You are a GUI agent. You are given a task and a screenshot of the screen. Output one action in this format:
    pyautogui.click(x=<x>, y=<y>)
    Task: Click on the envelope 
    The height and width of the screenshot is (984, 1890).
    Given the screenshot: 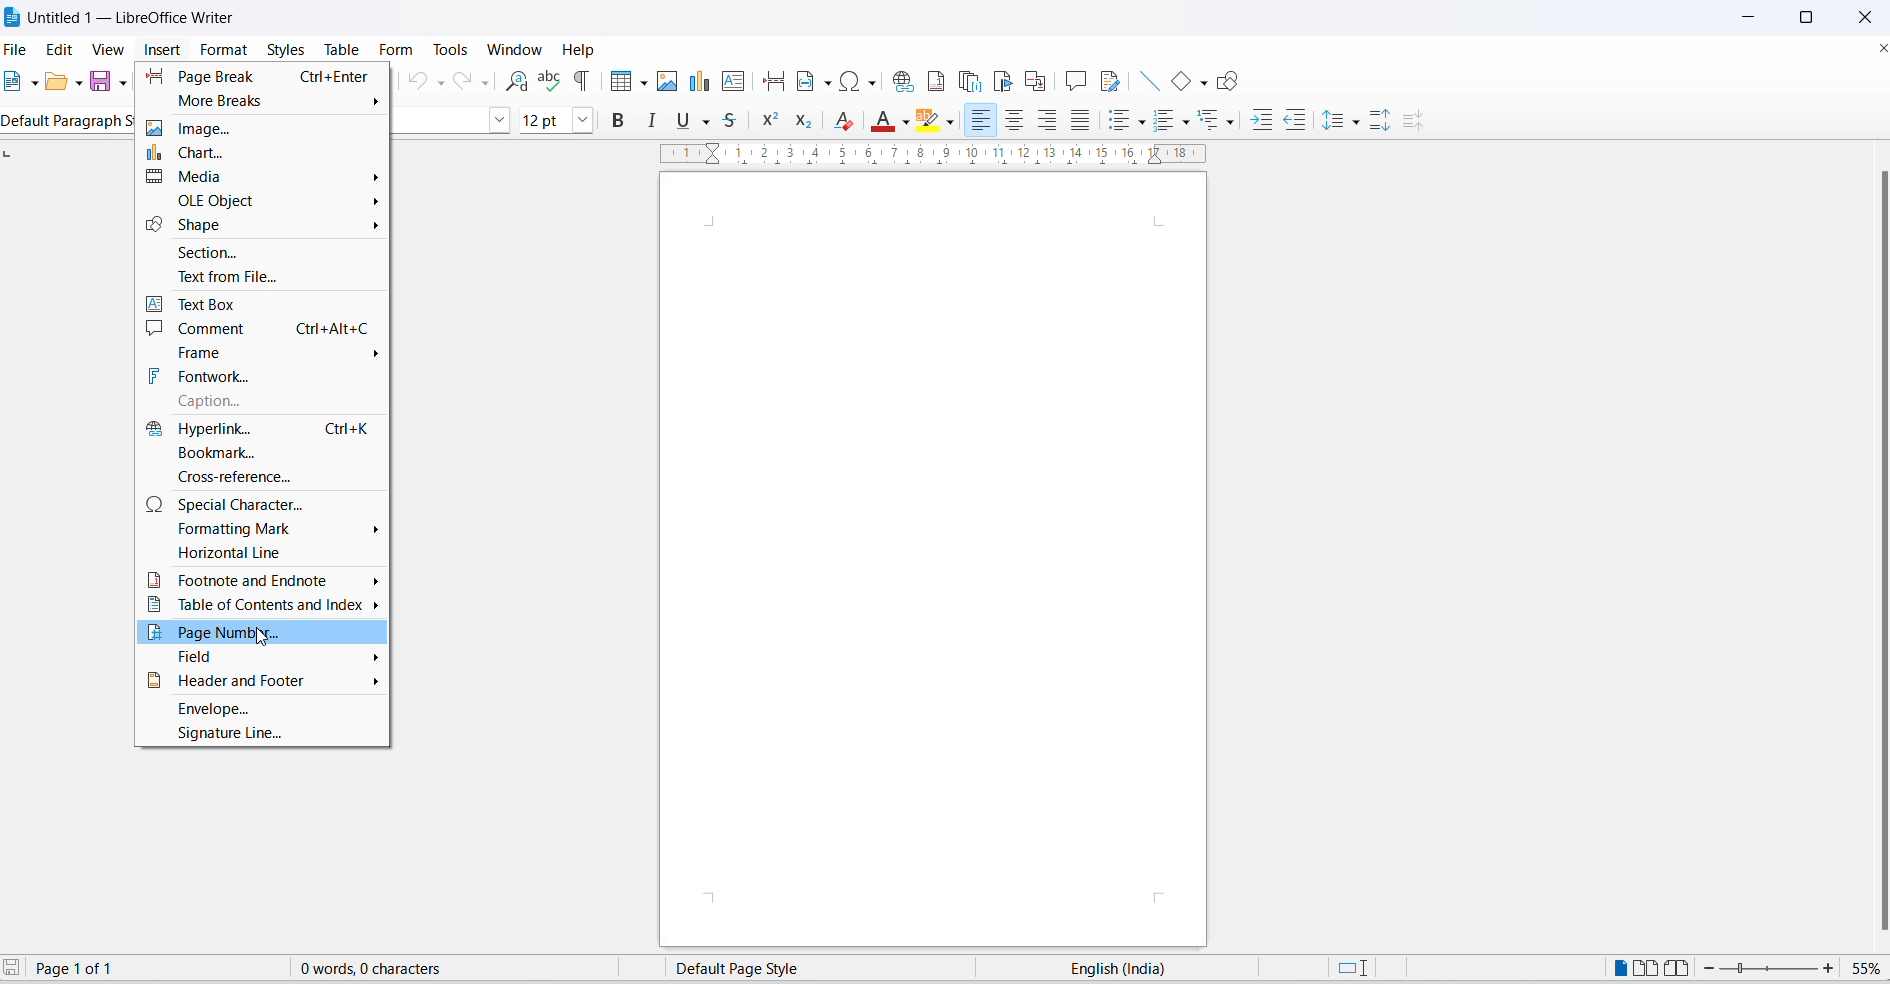 What is the action you would take?
    pyautogui.click(x=259, y=709)
    